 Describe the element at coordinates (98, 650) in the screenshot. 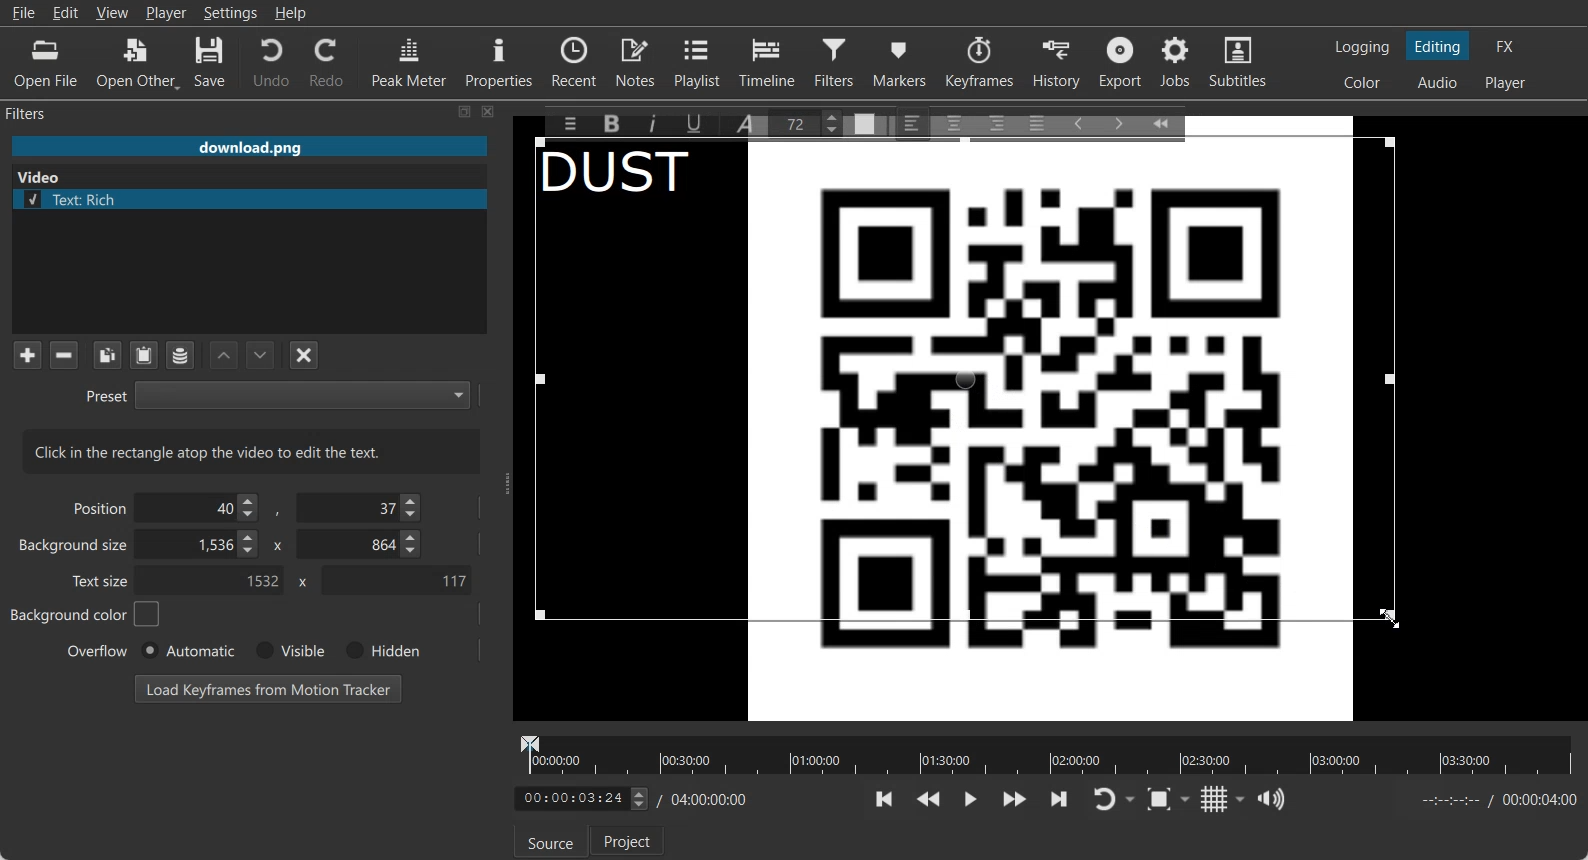

I see `Overflow` at that location.